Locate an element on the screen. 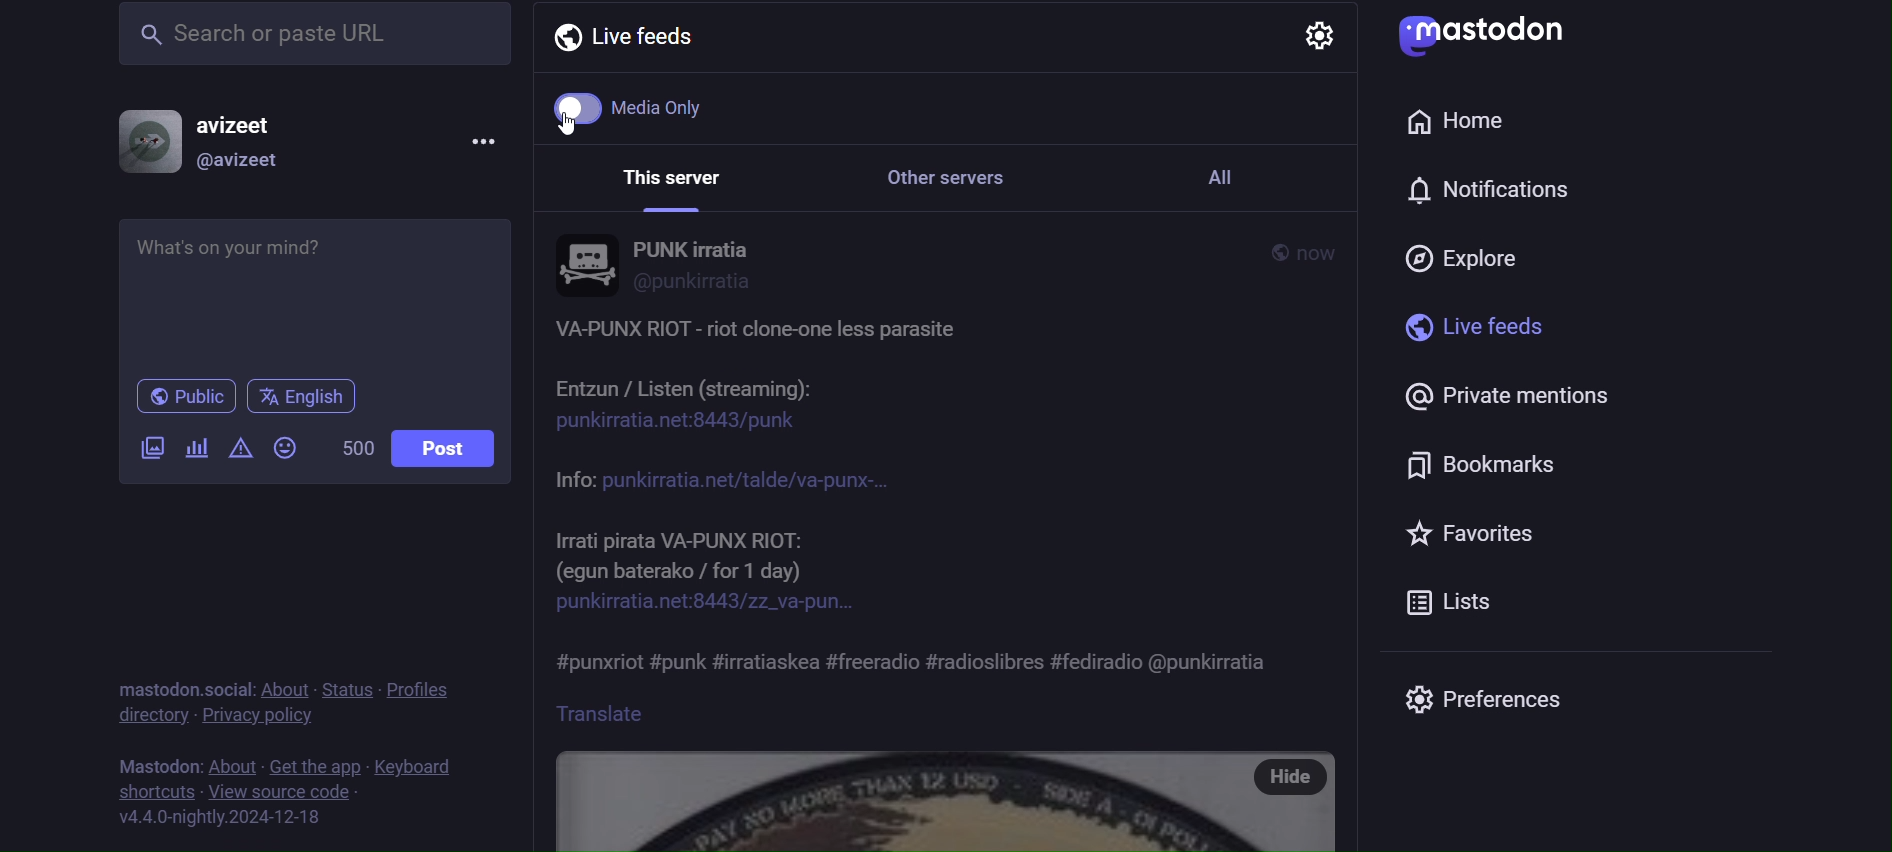 The height and width of the screenshot is (852, 1892). about is located at coordinates (279, 680).